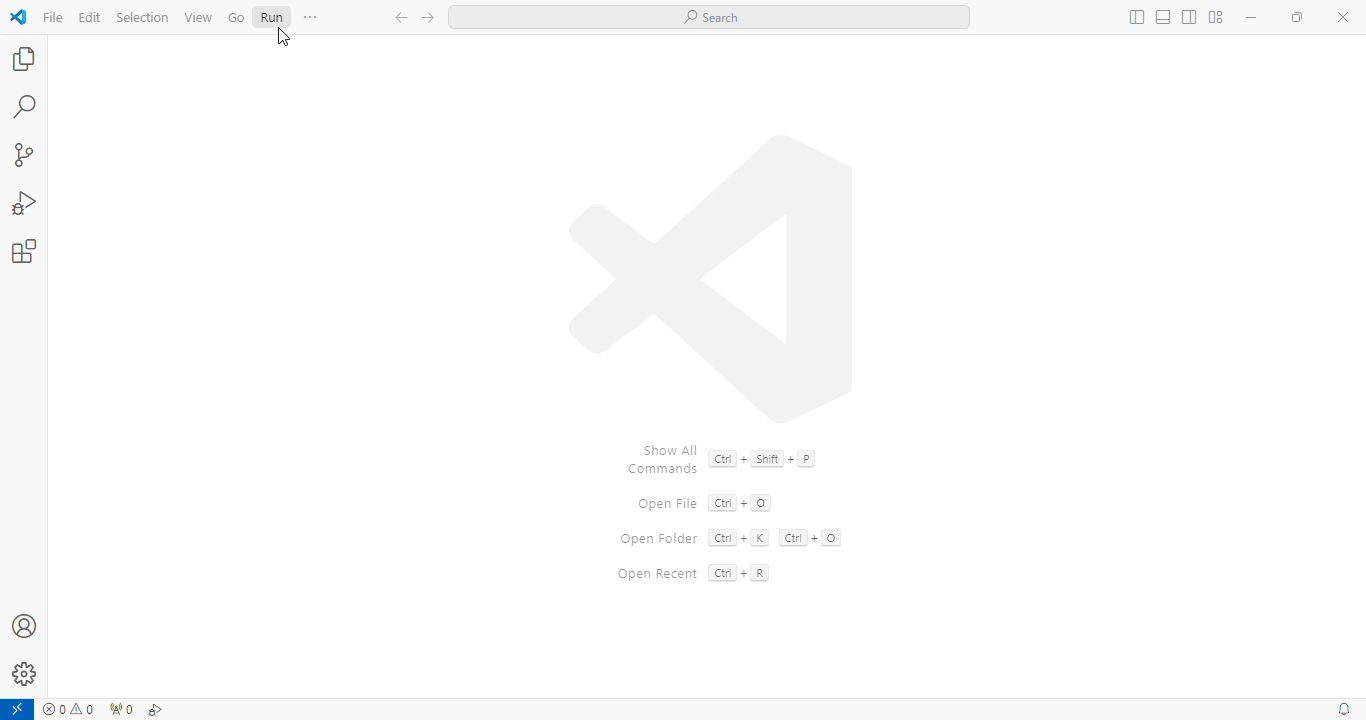  What do you see at coordinates (1216, 17) in the screenshot?
I see `customize layout` at bounding box center [1216, 17].